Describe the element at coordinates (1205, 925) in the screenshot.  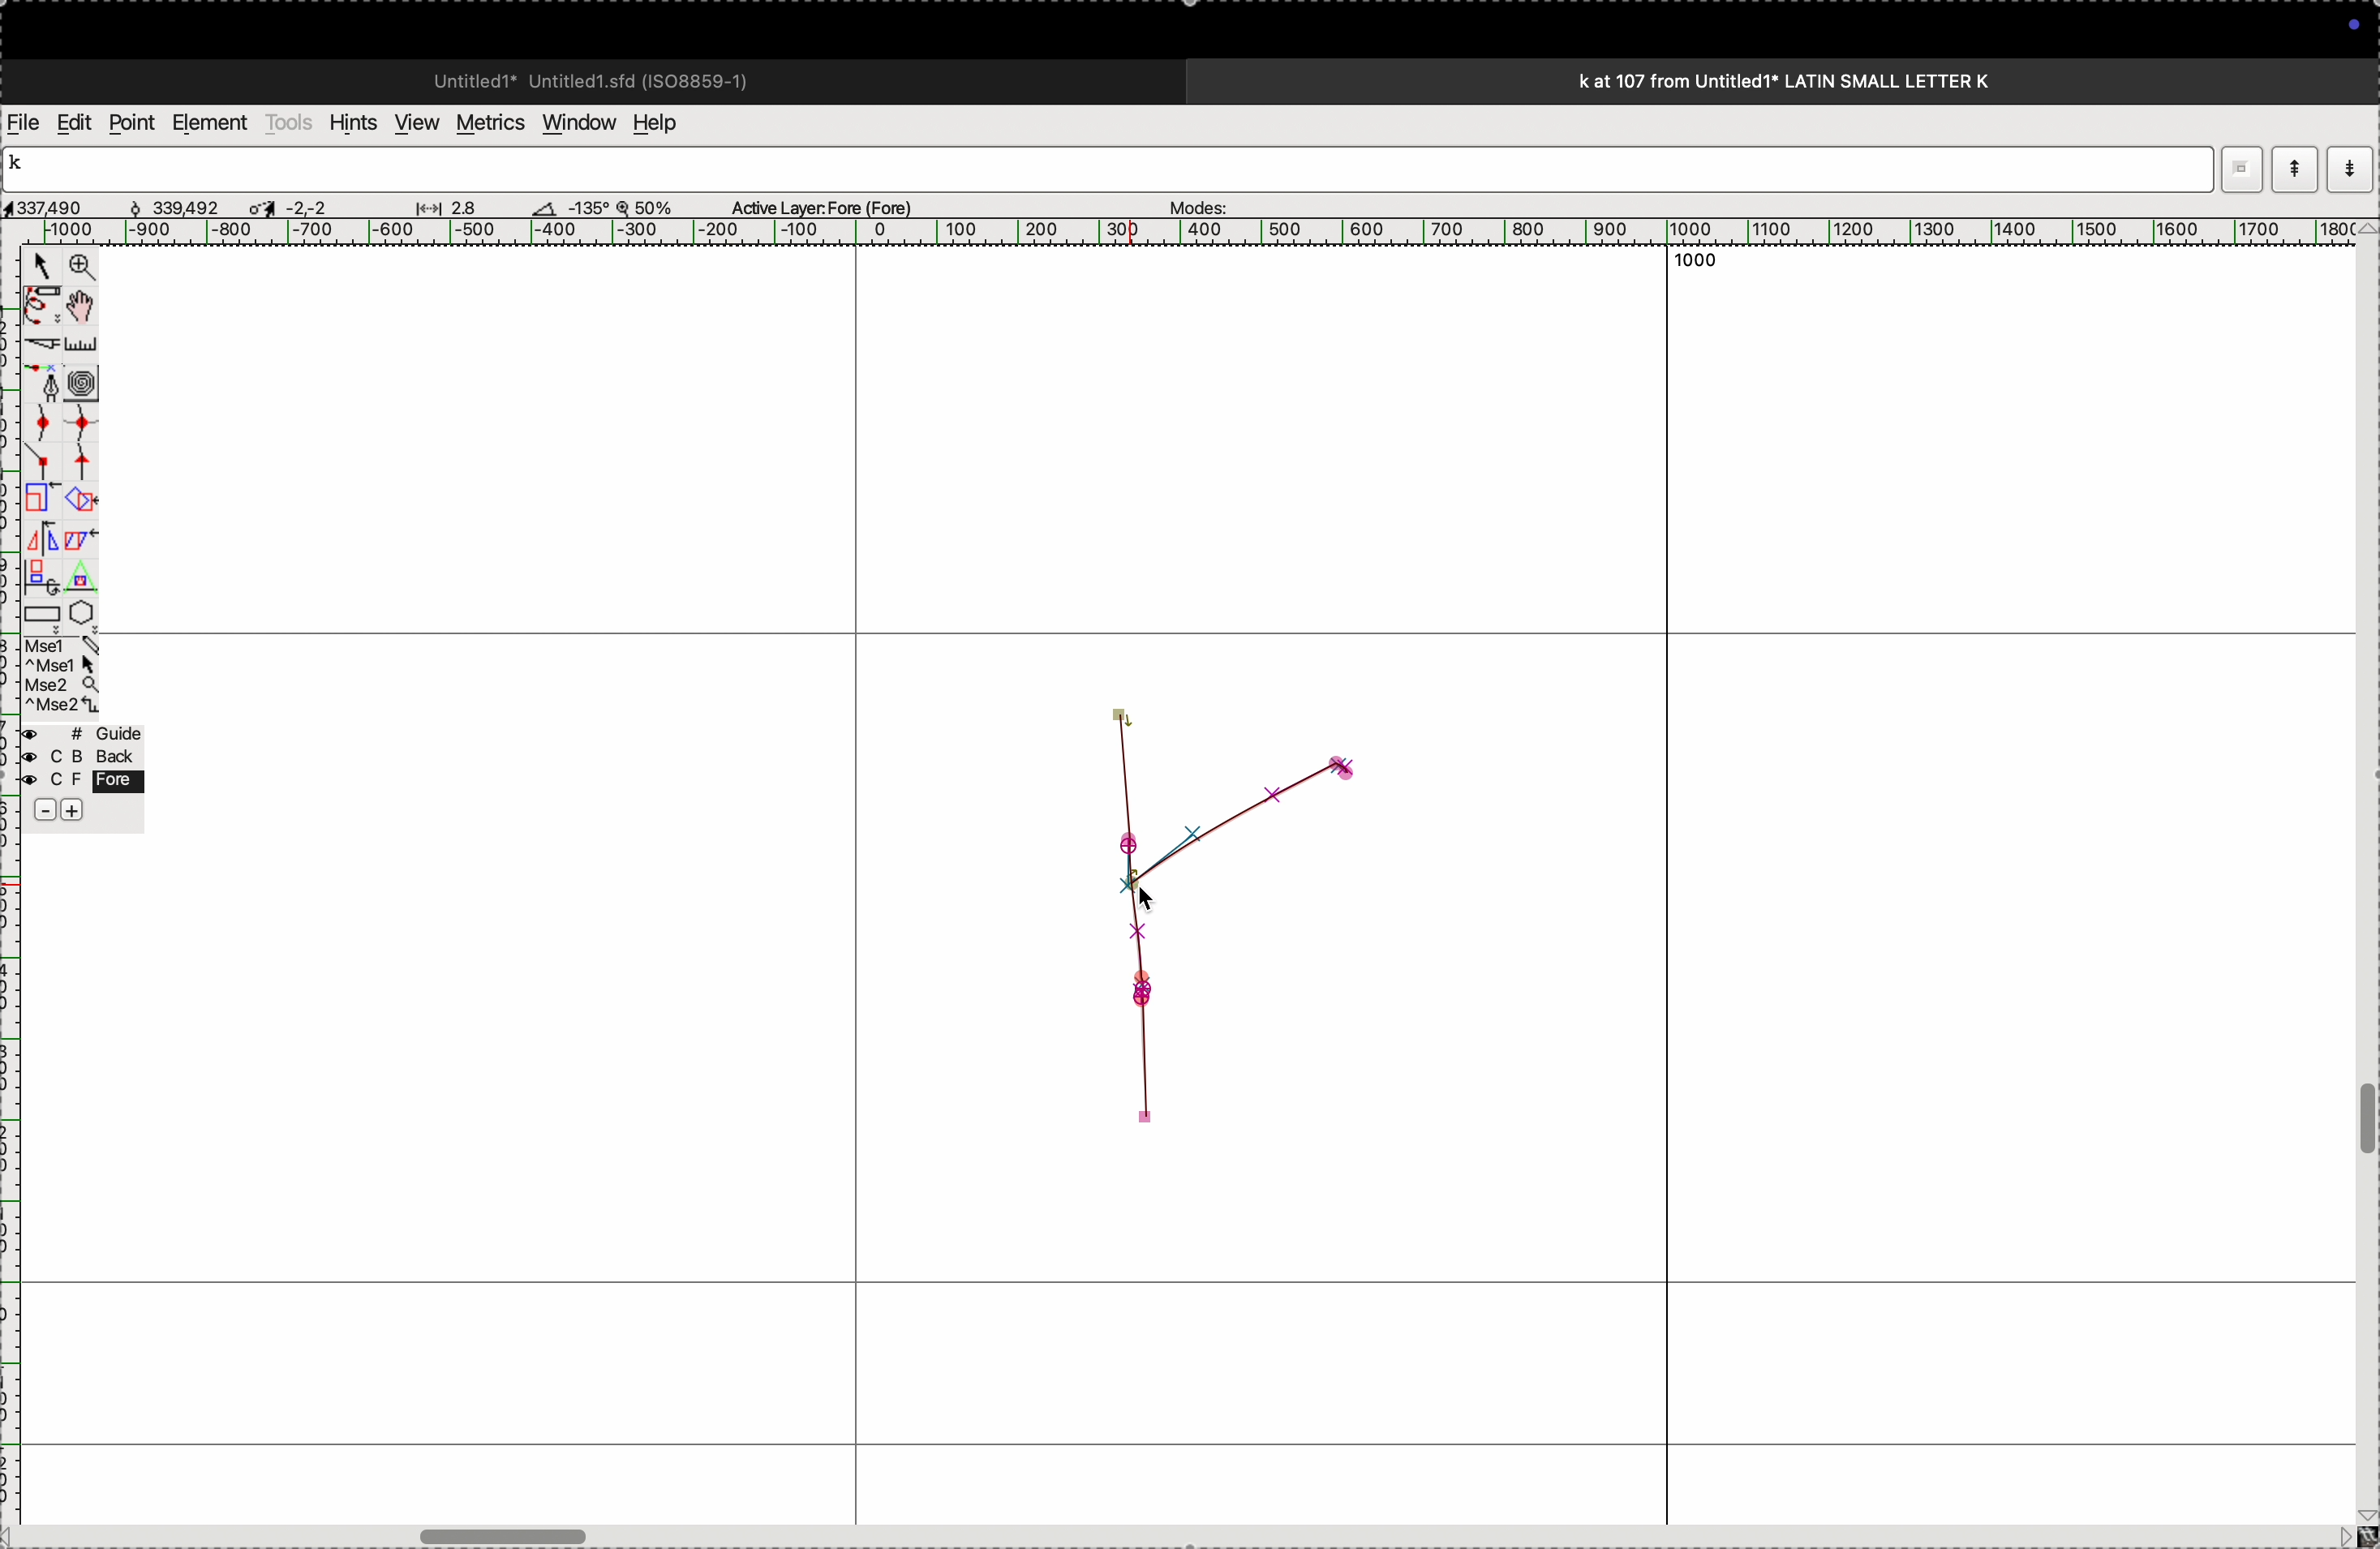
I see `random shape` at that location.